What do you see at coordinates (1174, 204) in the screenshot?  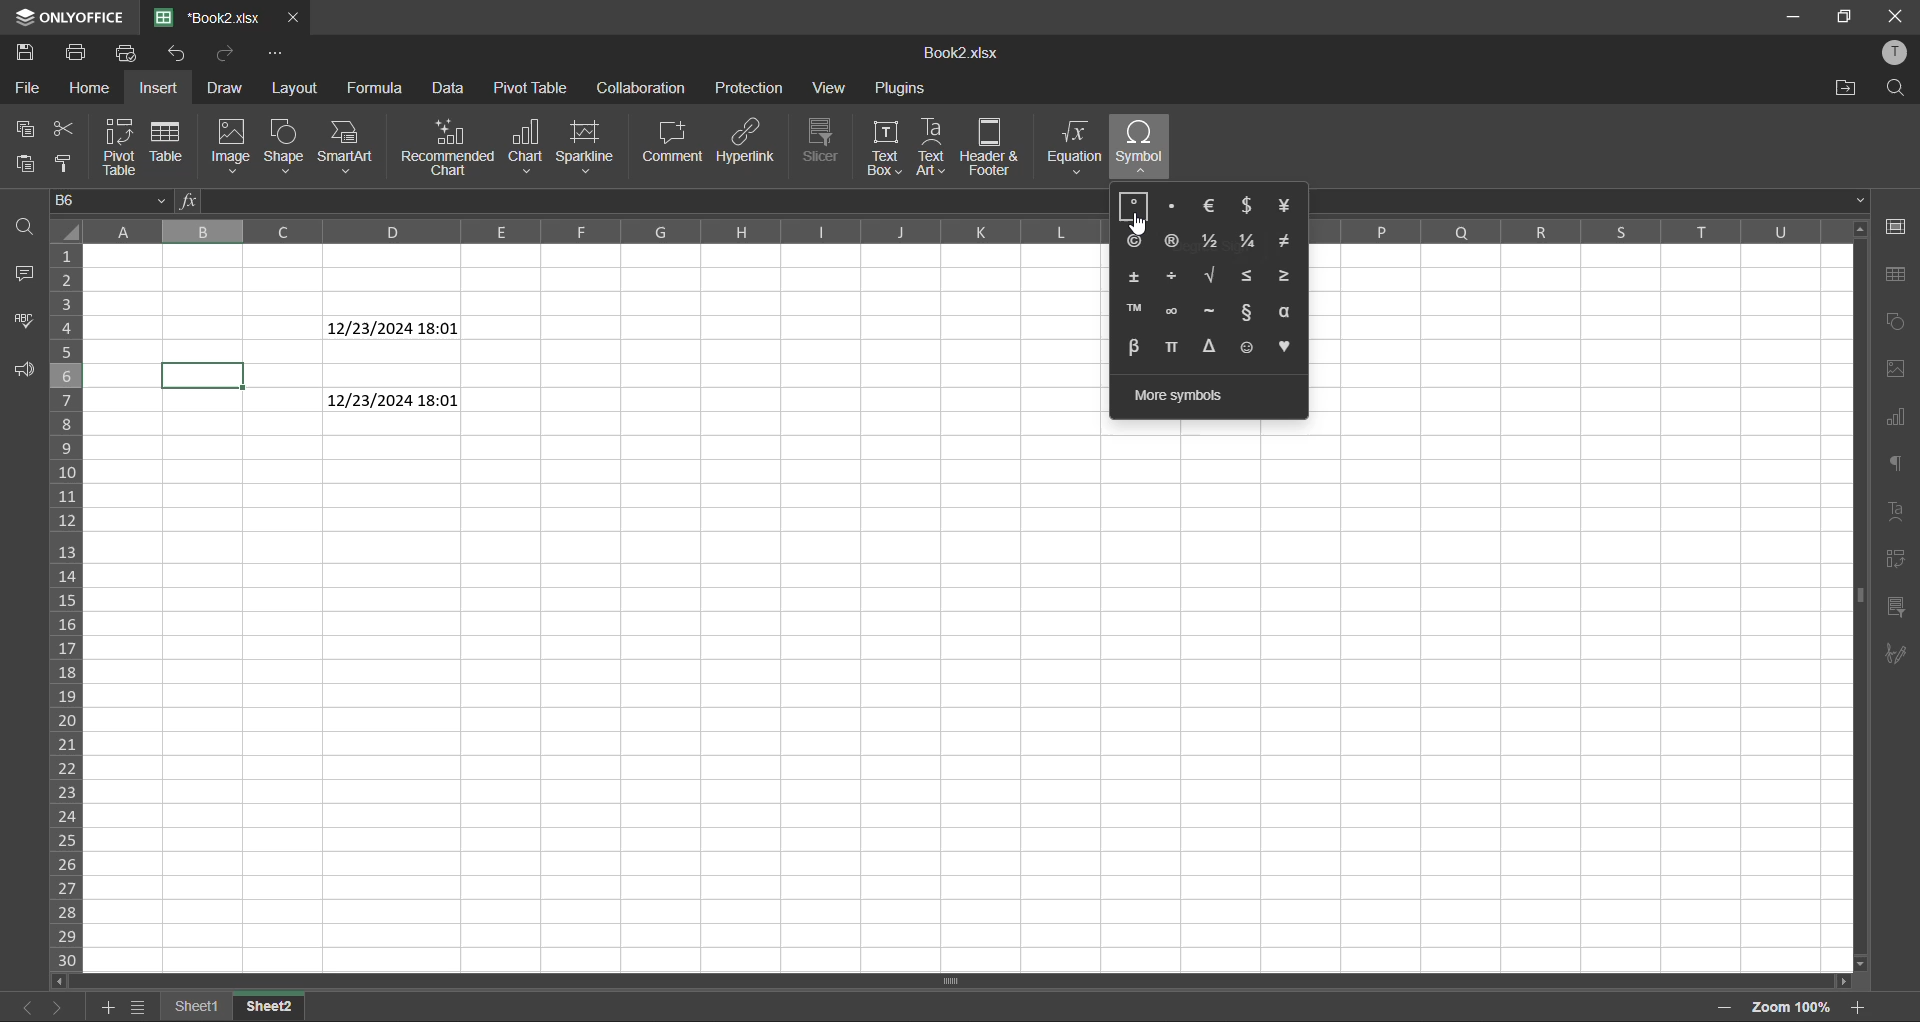 I see `bulet` at bounding box center [1174, 204].